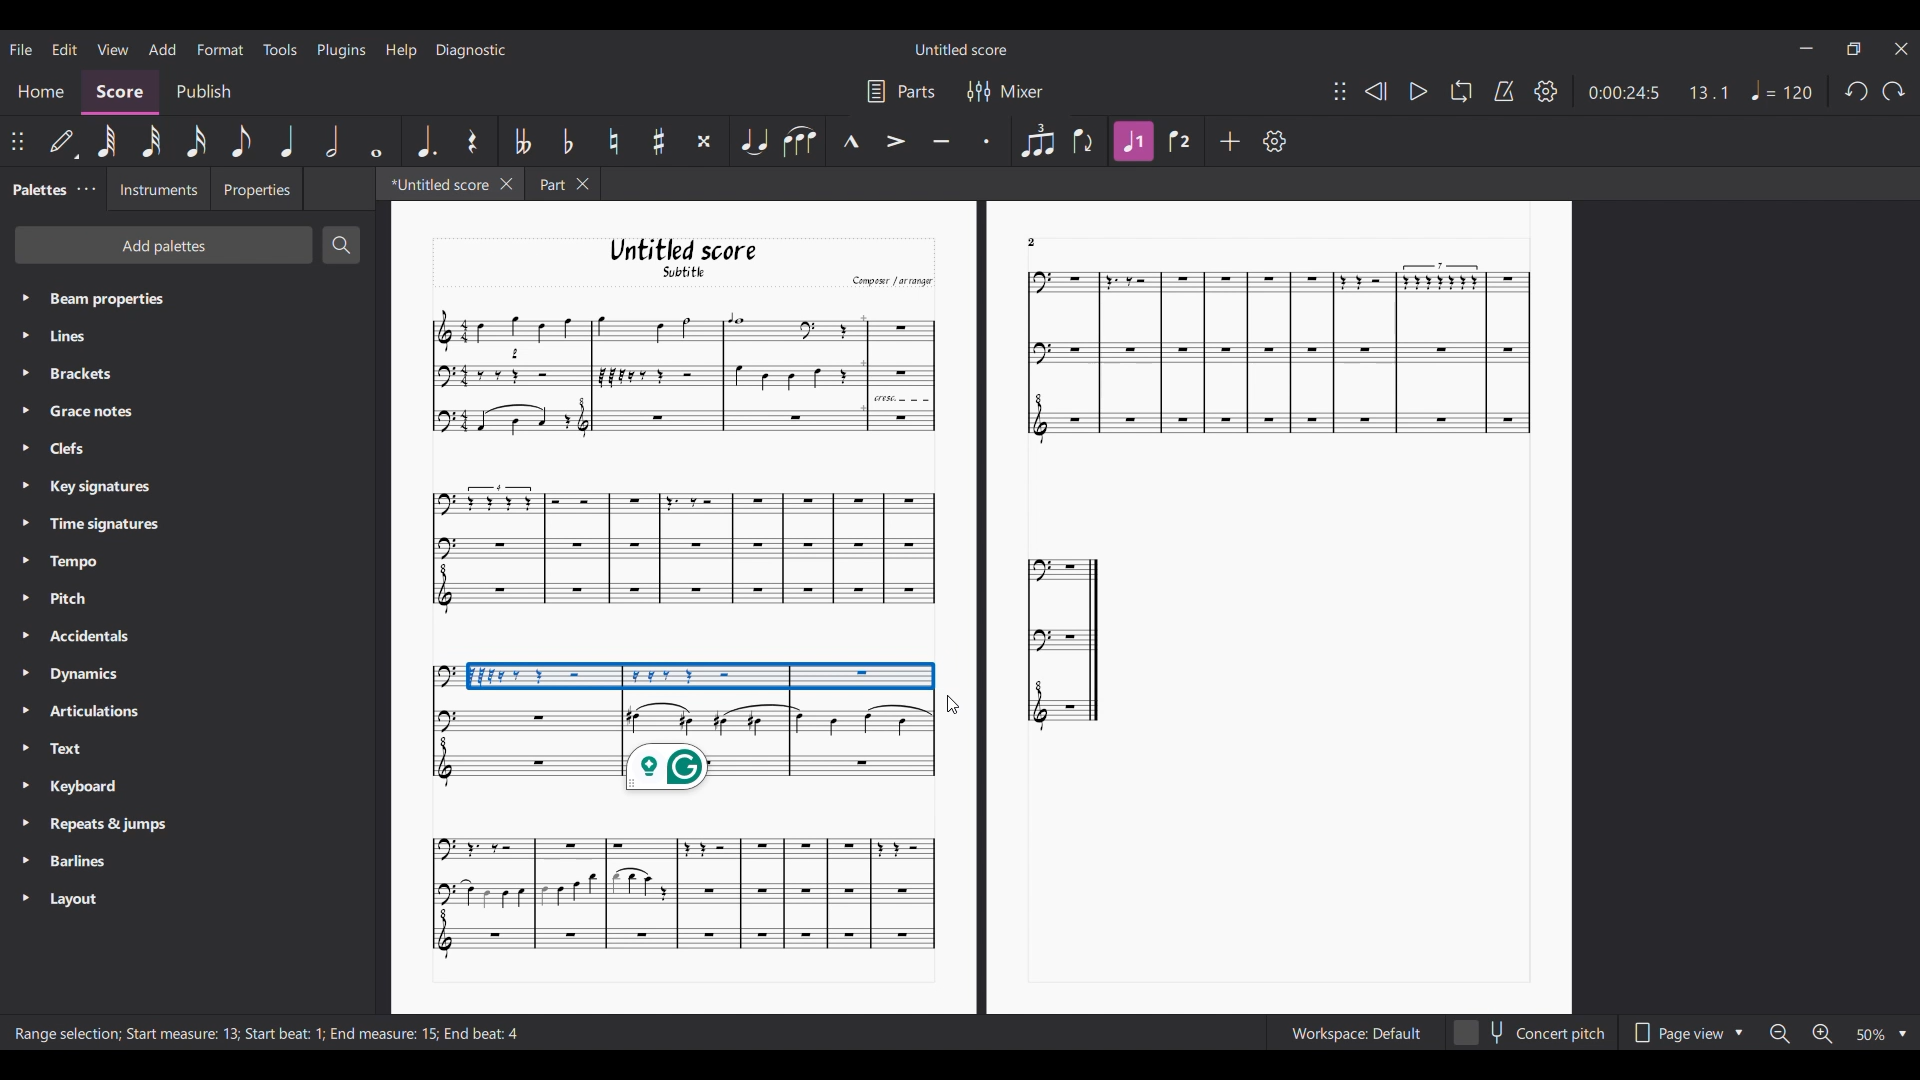  What do you see at coordinates (892, 283) in the screenshot?
I see `Compone | arcanger` at bounding box center [892, 283].